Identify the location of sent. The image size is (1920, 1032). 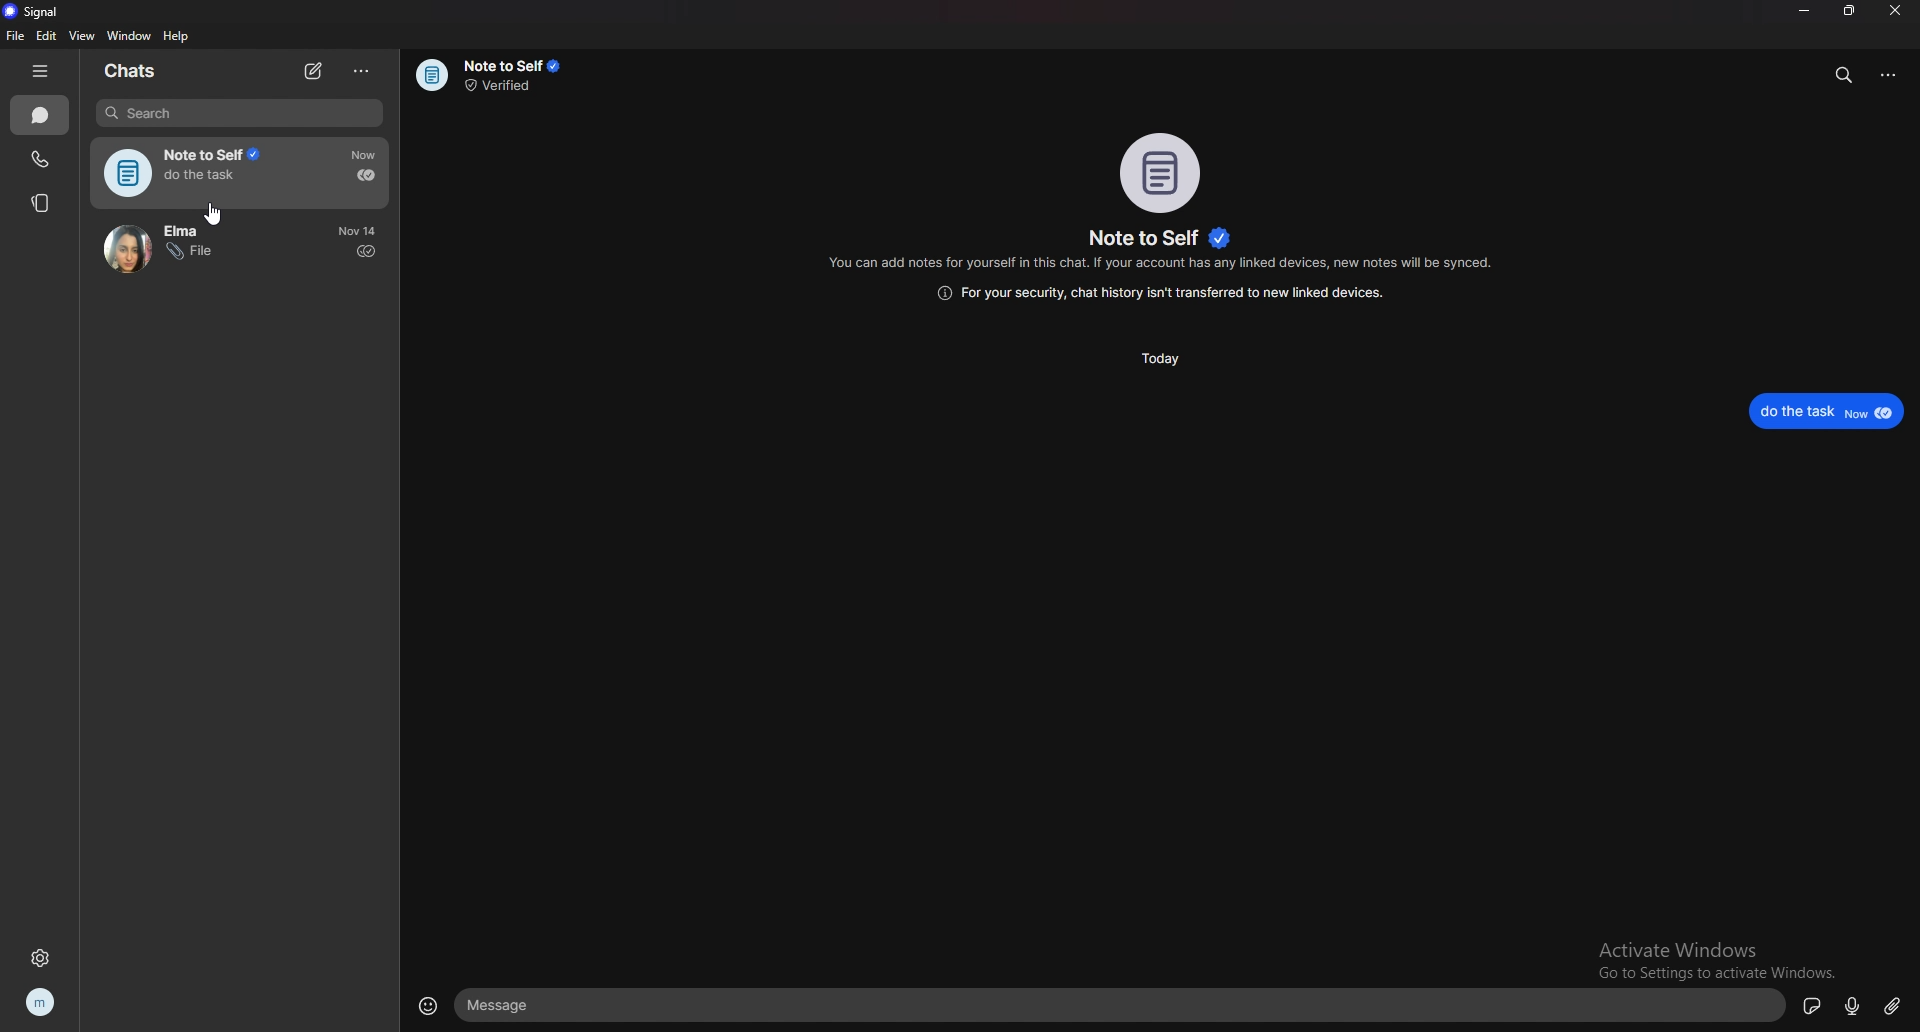
(364, 251).